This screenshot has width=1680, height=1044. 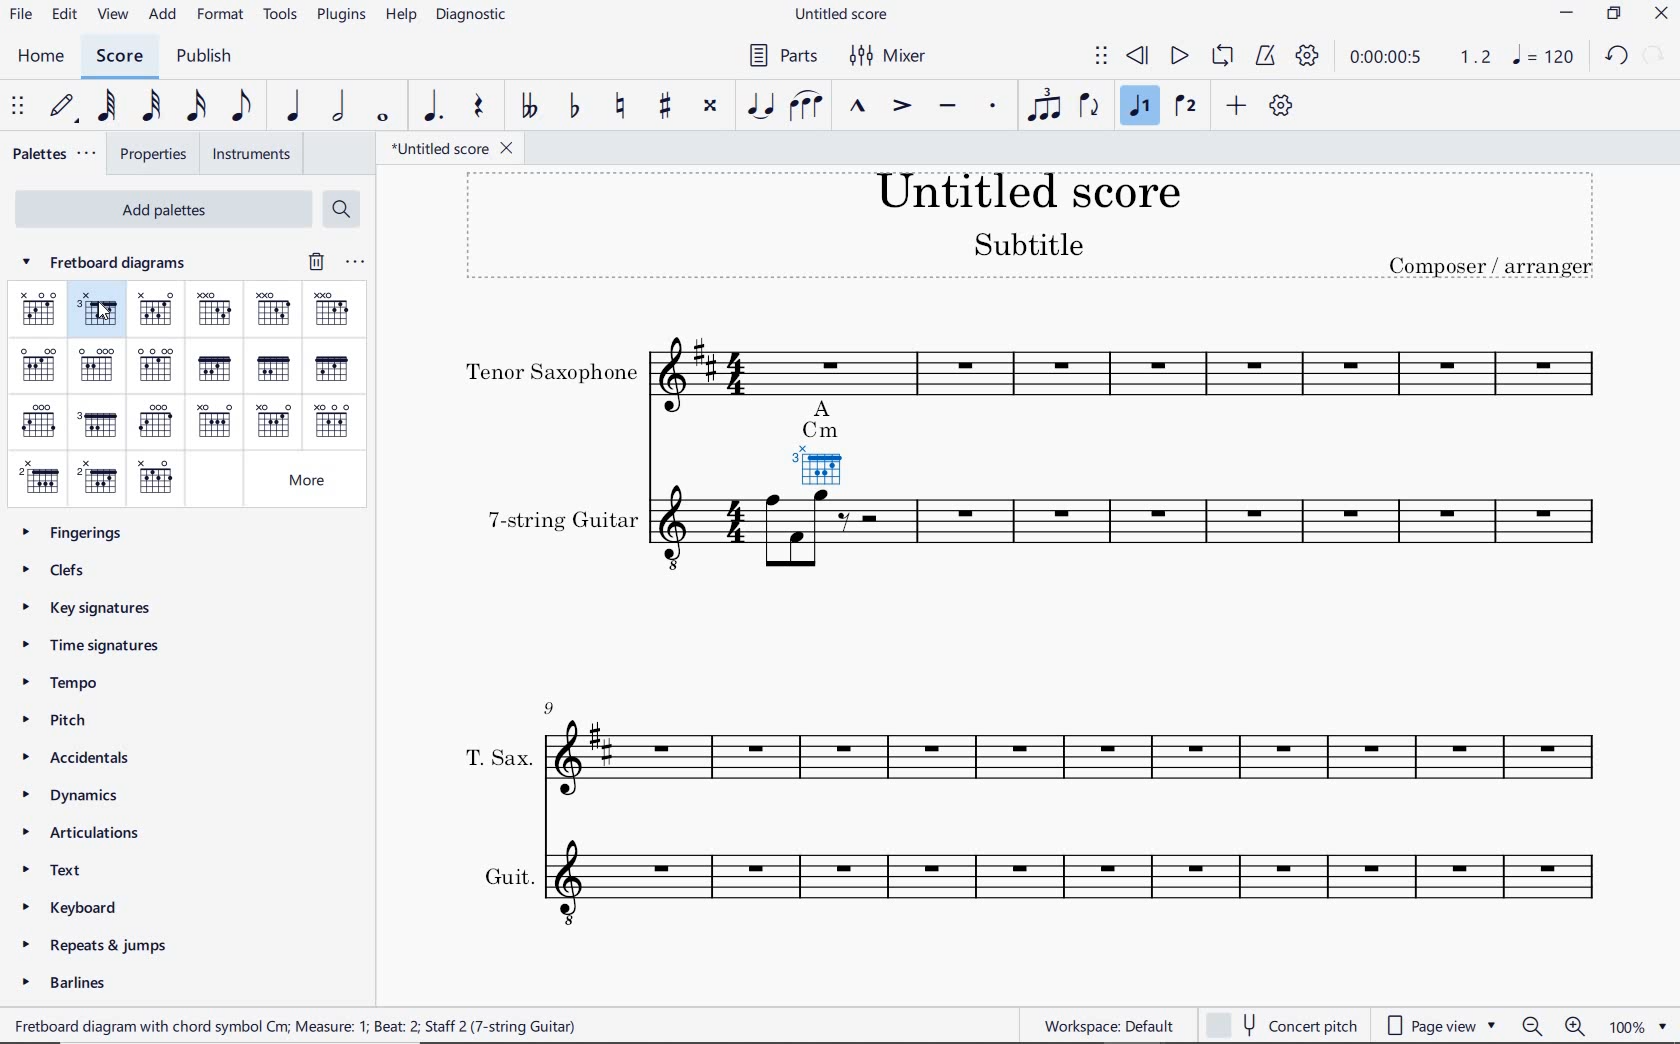 I want to click on EM, so click(x=96, y=364).